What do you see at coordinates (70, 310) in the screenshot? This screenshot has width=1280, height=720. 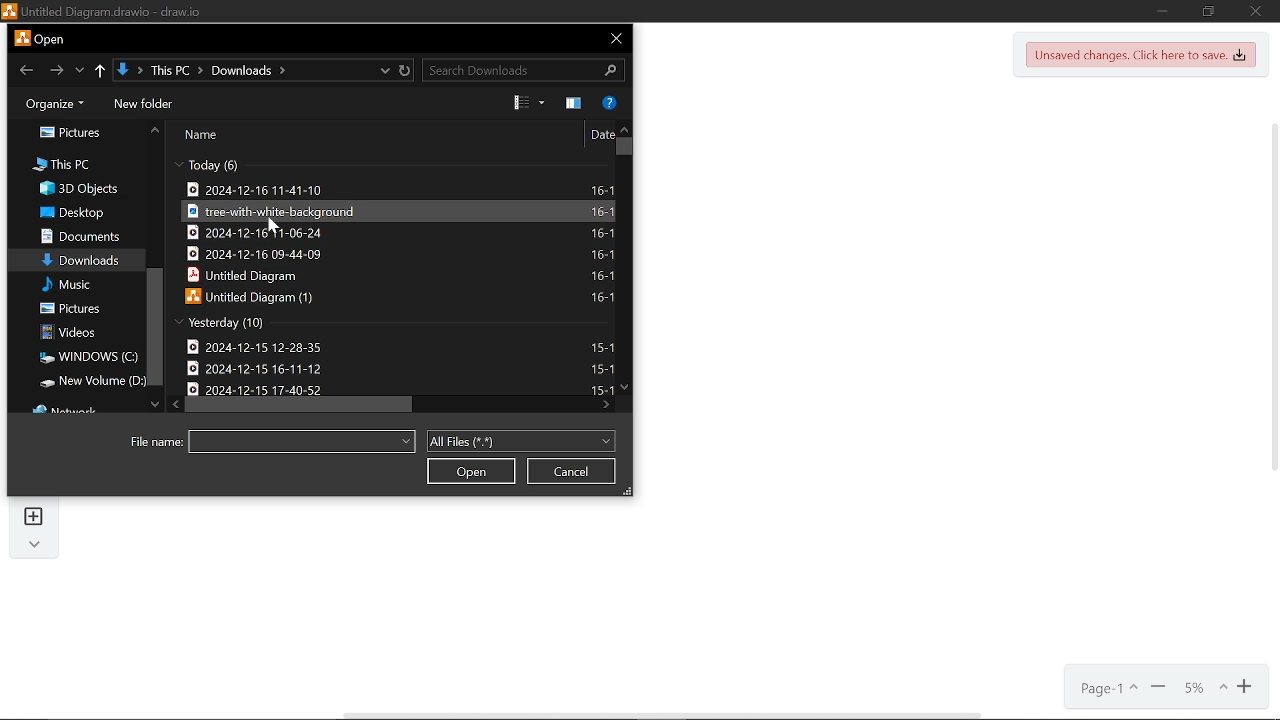 I see `pictures` at bounding box center [70, 310].